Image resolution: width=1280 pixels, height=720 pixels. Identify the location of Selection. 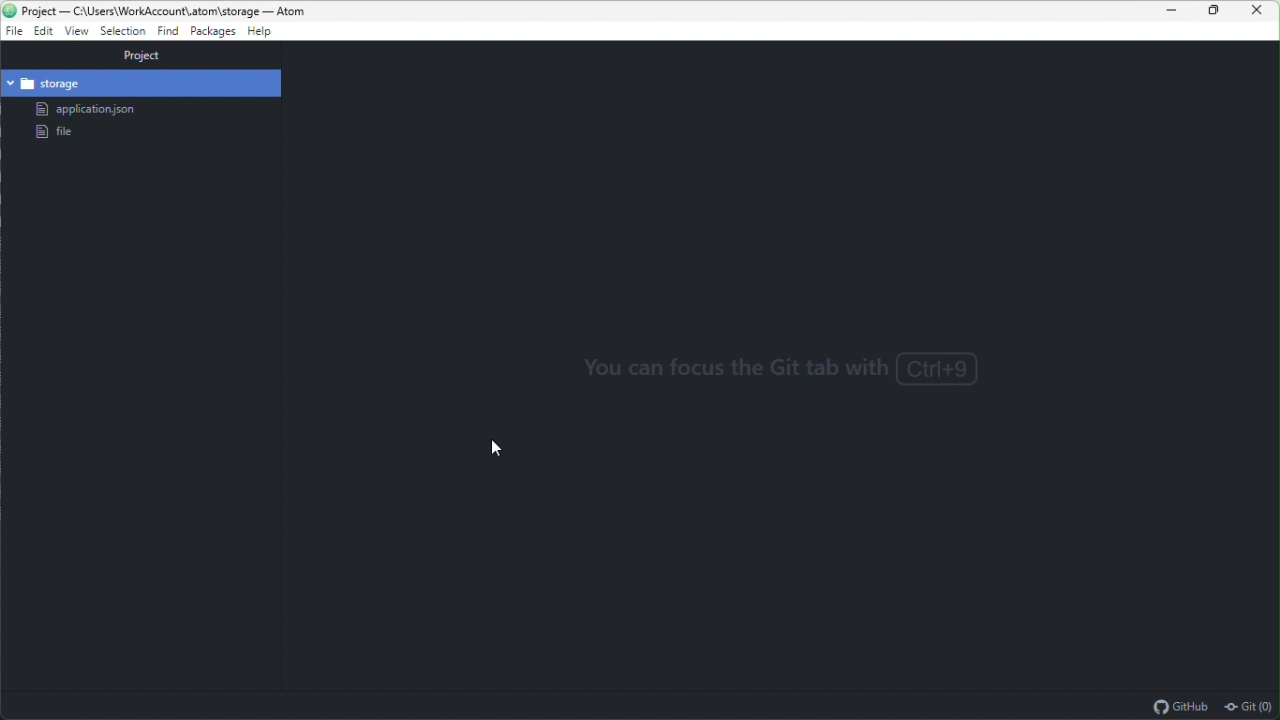
(125, 30).